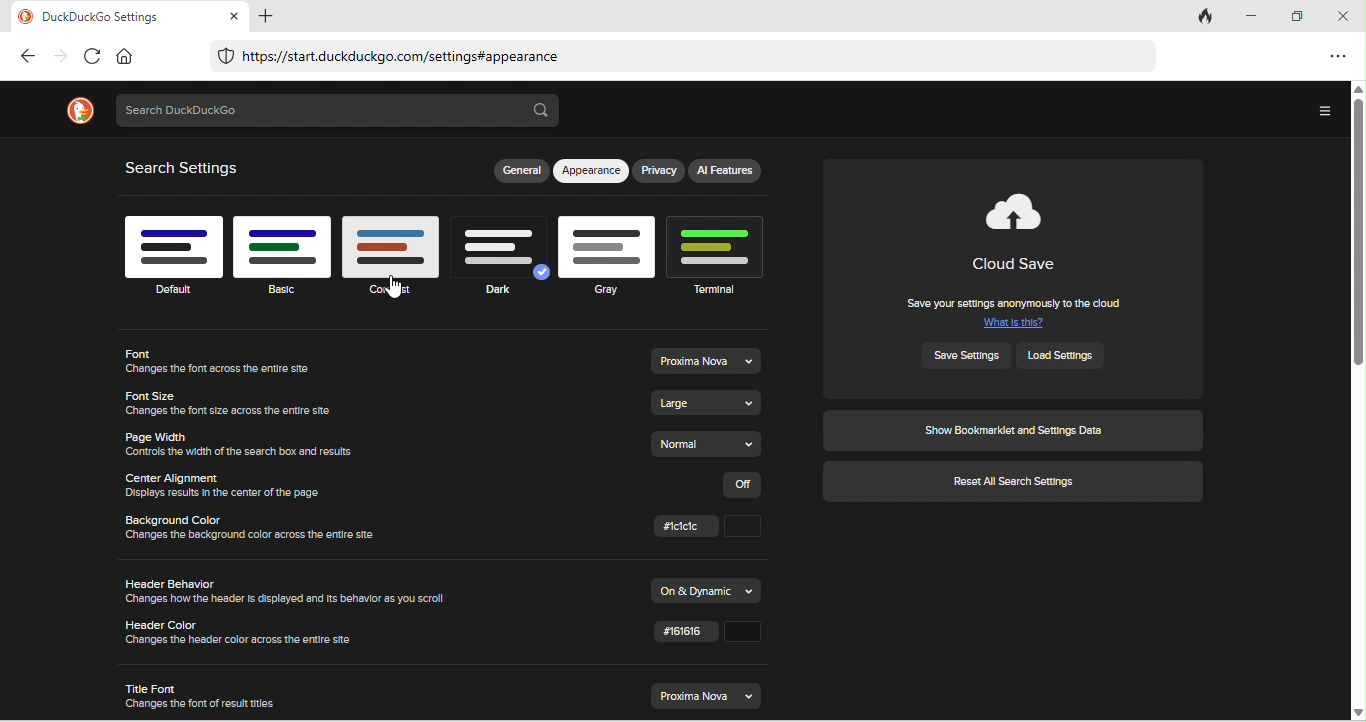 This screenshot has width=1366, height=722. What do you see at coordinates (721, 253) in the screenshot?
I see `terminal` at bounding box center [721, 253].